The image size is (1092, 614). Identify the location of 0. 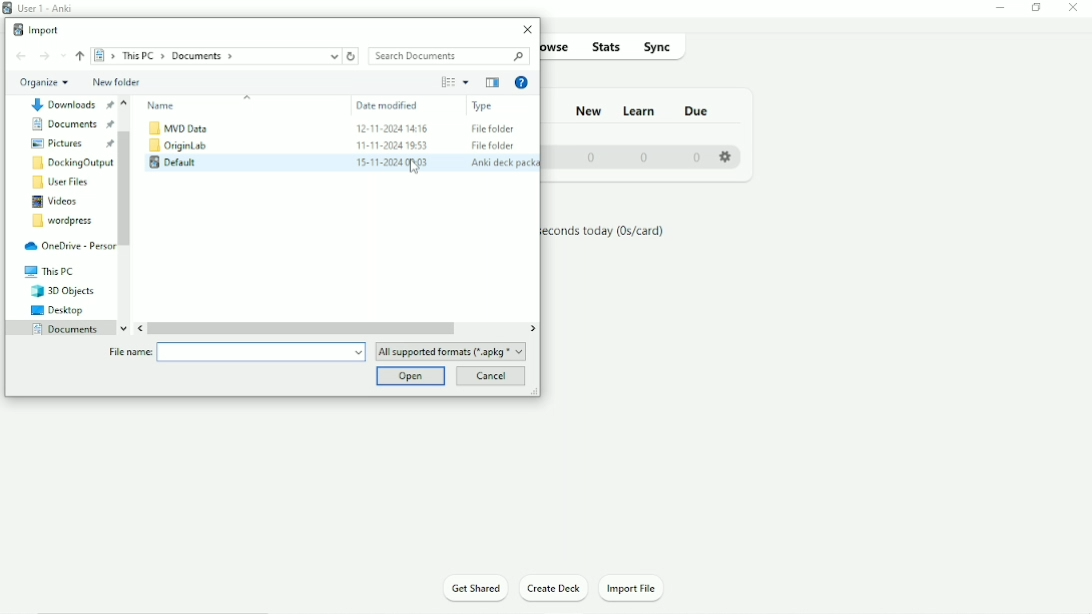
(645, 157).